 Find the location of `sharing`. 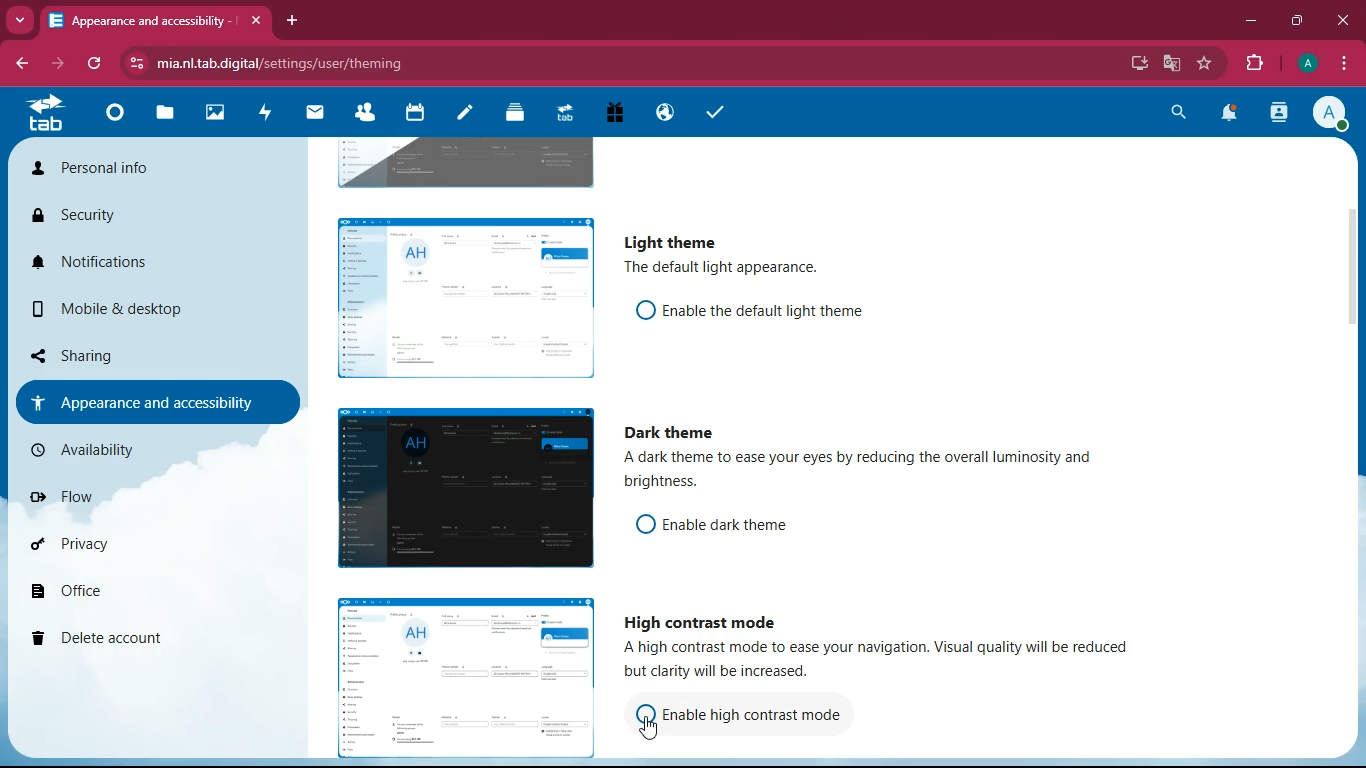

sharing is located at coordinates (122, 355).